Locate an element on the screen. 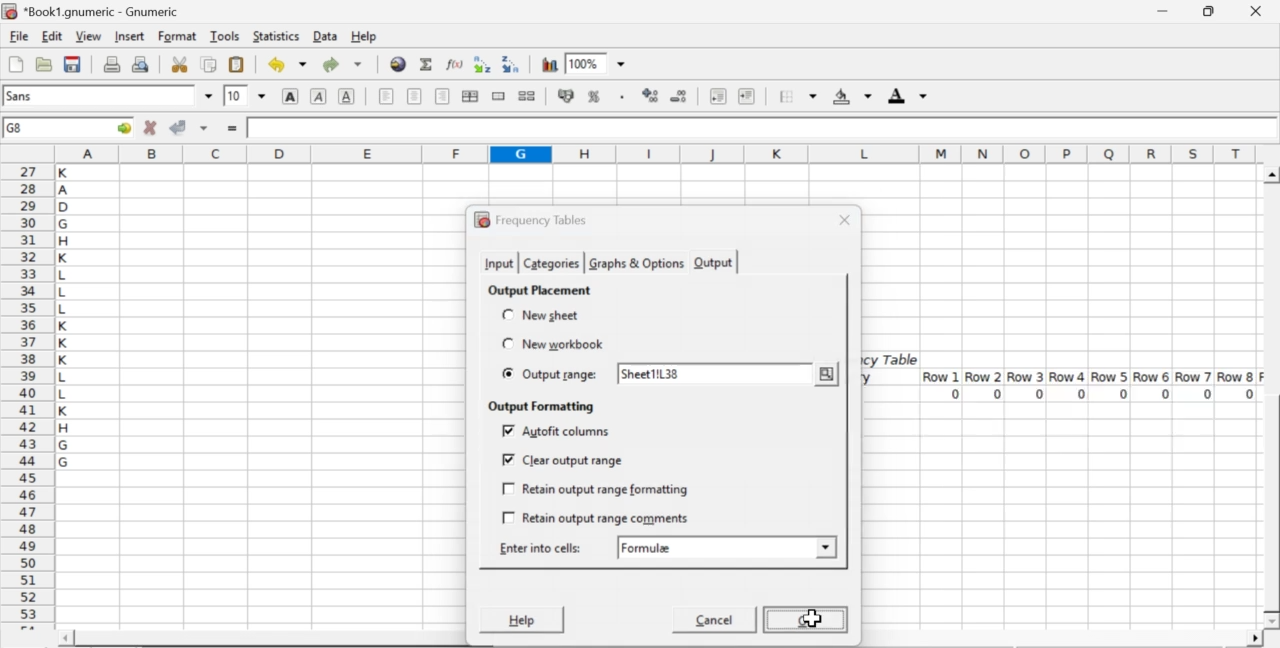  foreground is located at coordinates (908, 95).